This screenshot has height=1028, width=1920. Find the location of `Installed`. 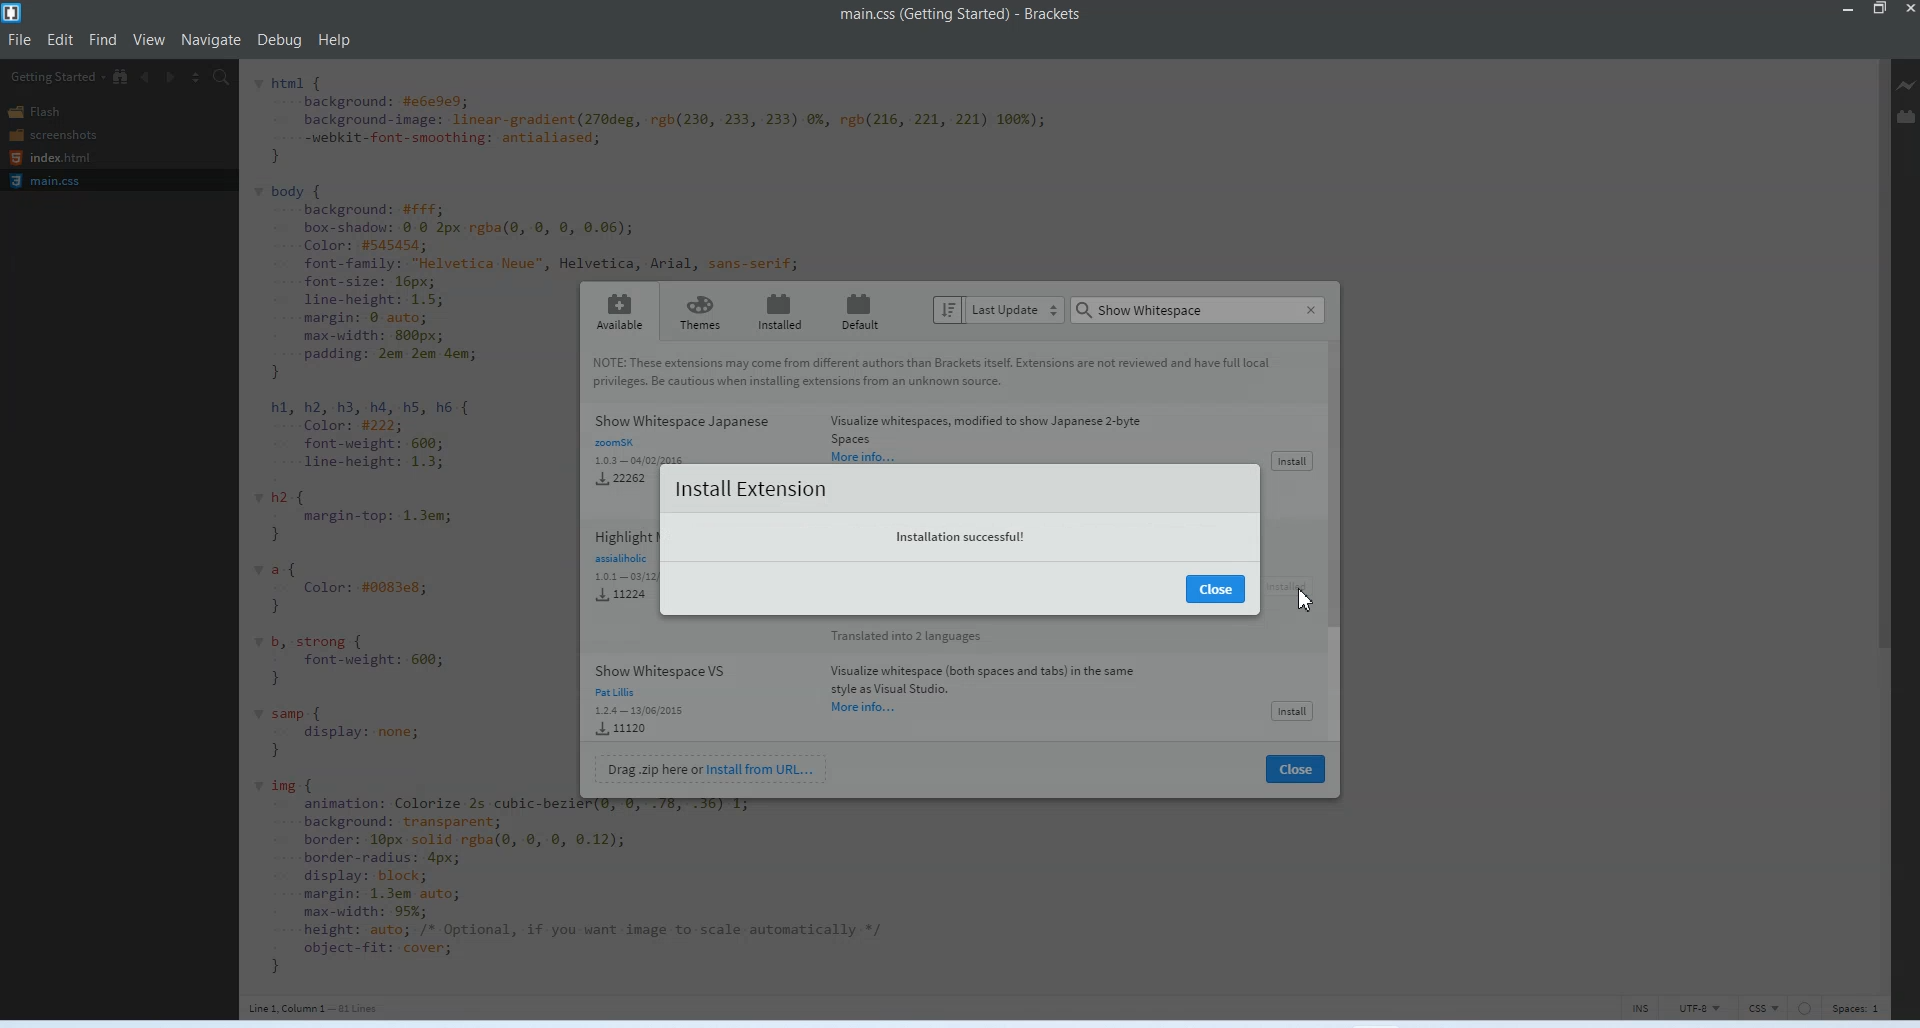

Installed is located at coordinates (775, 311).